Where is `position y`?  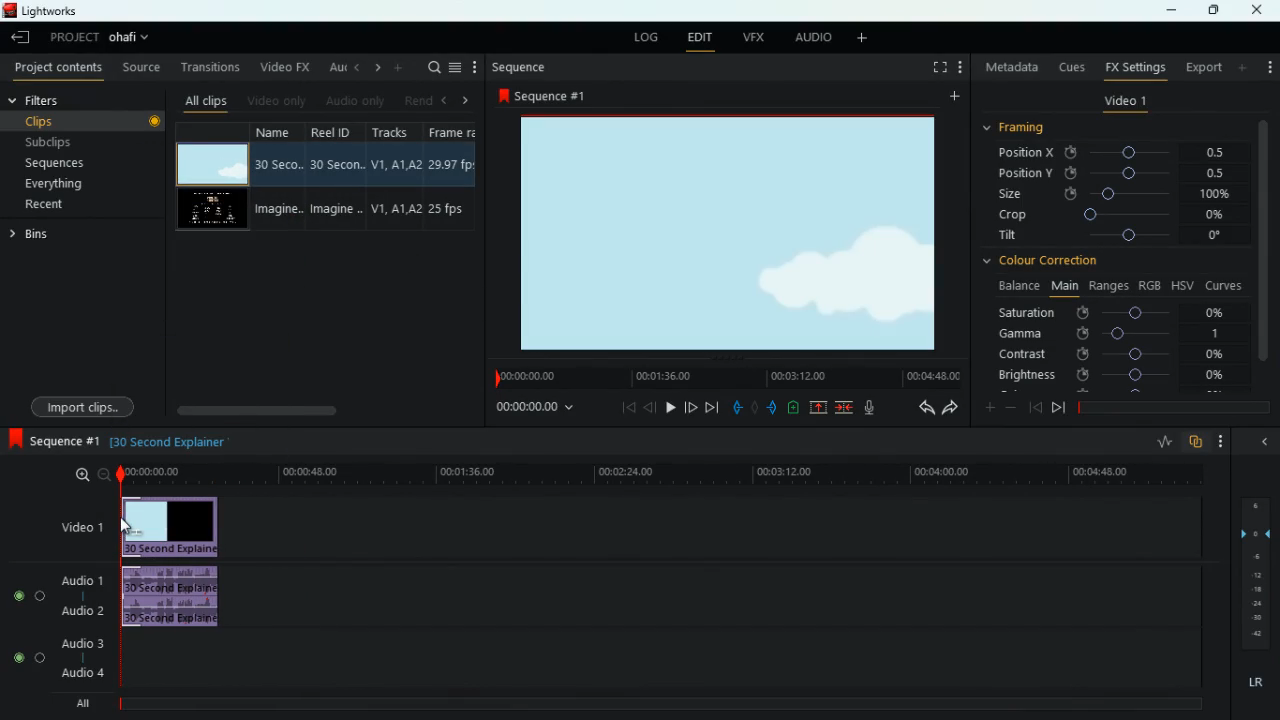
position y is located at coordinates (1104, 174).